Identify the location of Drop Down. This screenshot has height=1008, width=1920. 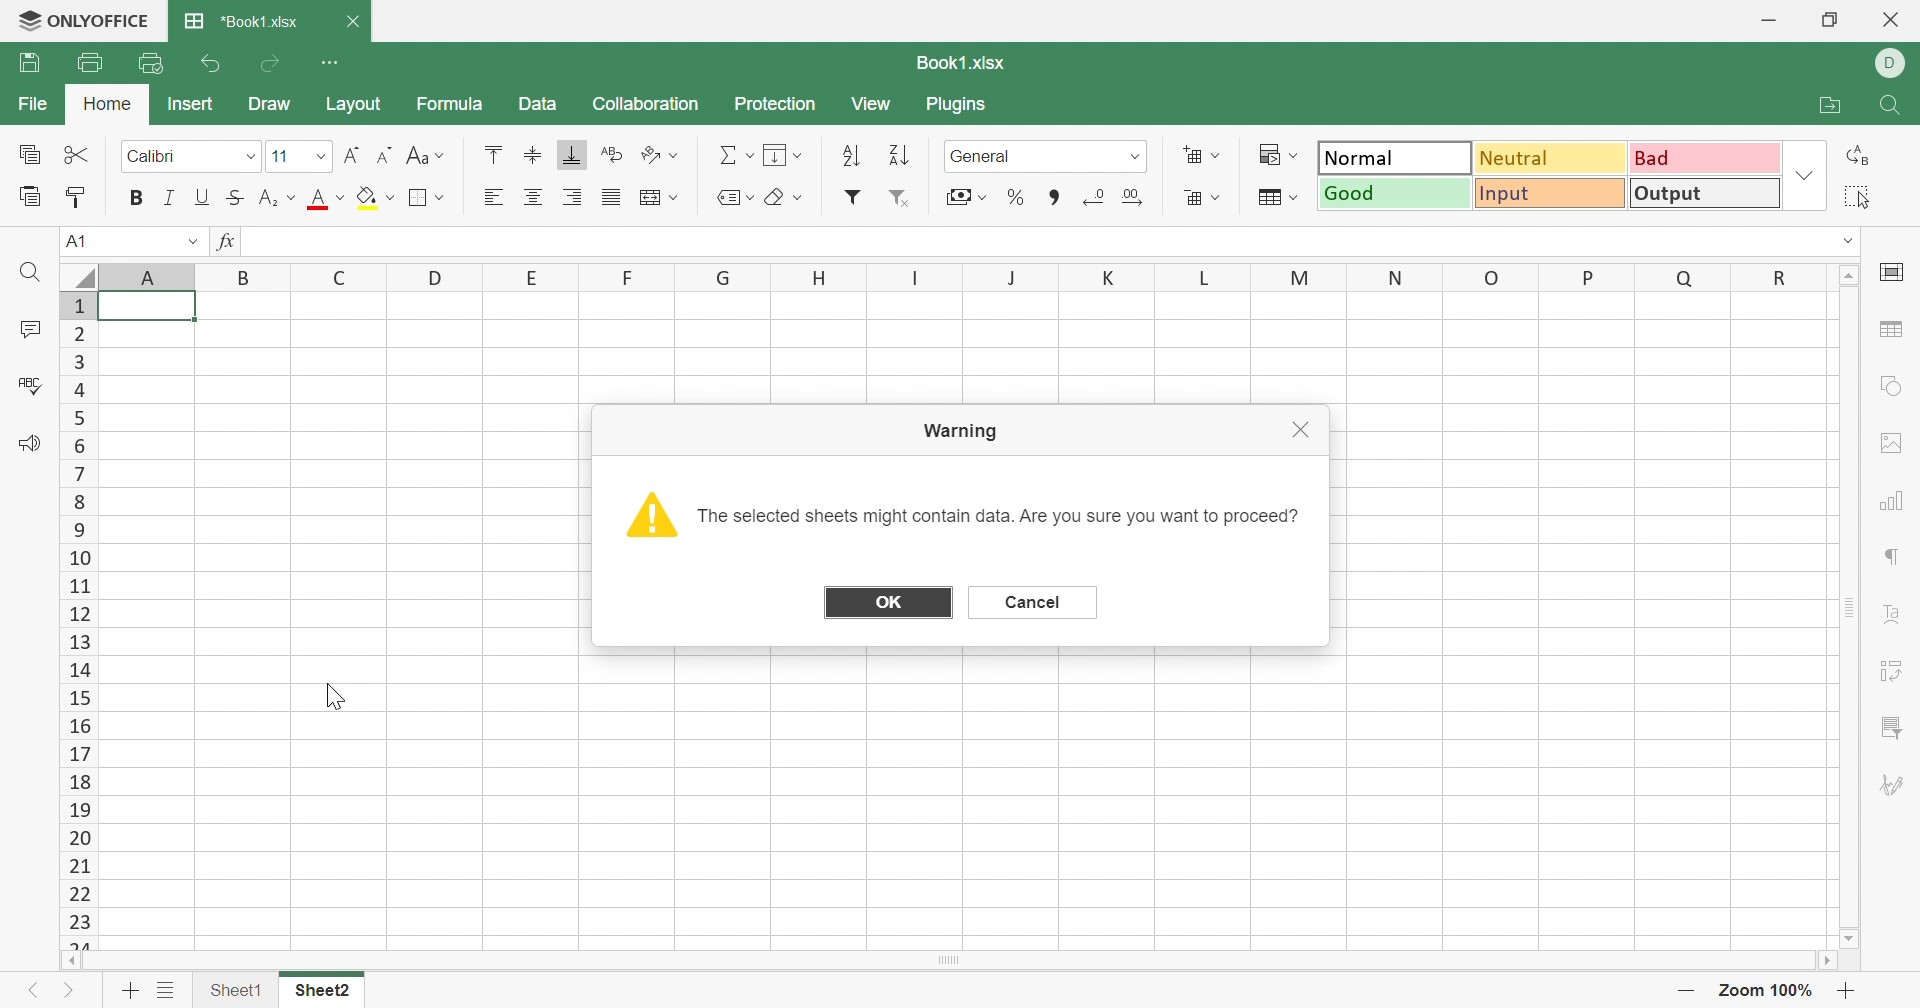
(323, 157).